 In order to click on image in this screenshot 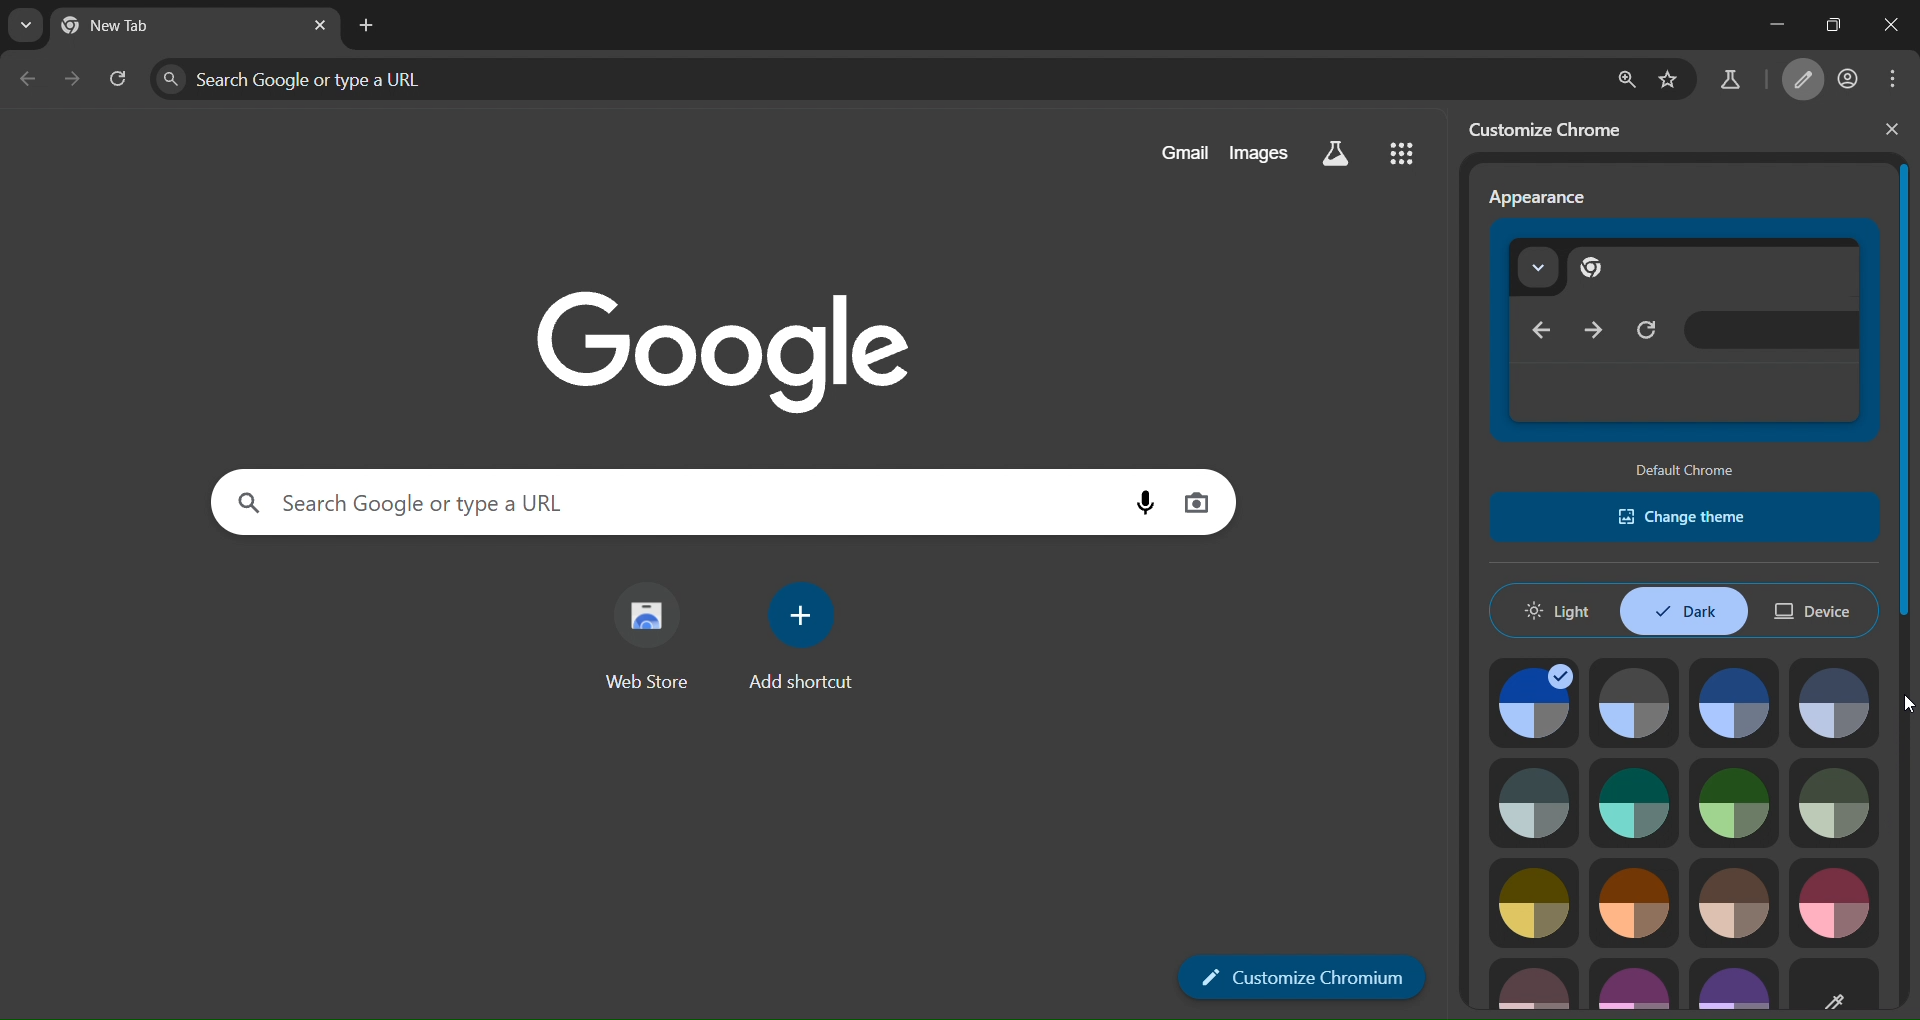, I will do `click(3647, 1762)`.